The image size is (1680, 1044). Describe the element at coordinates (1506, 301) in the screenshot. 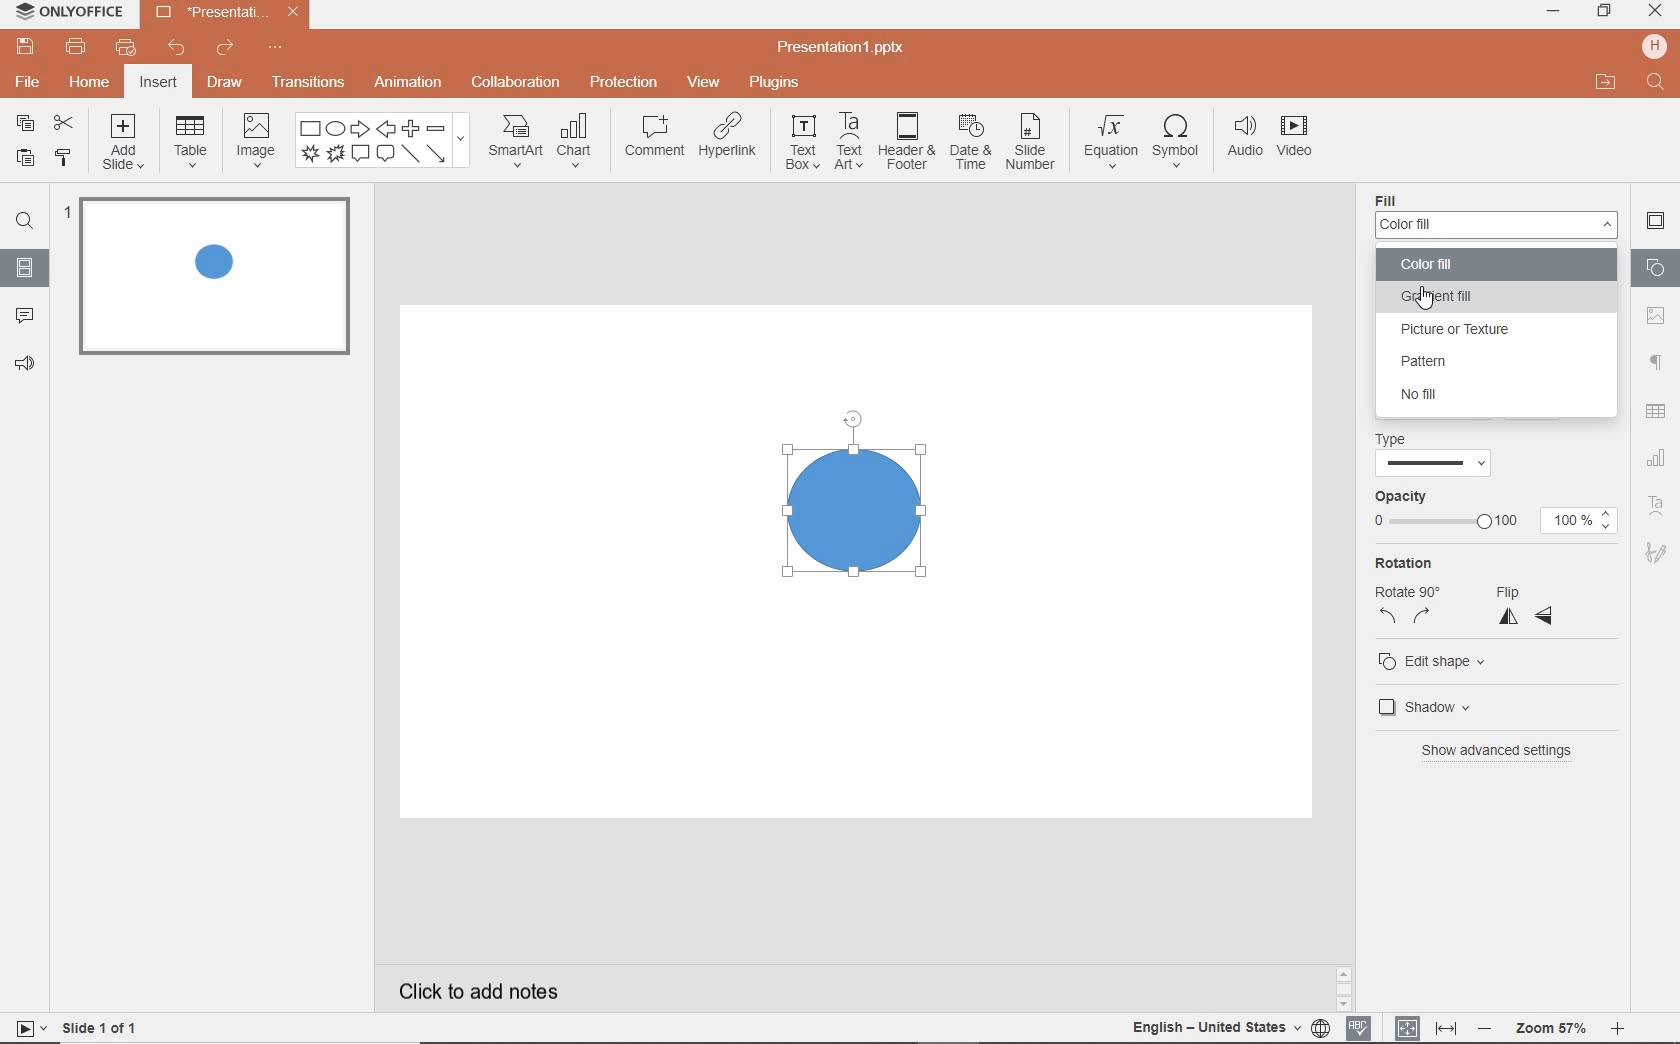

I see `gradient fill` at that location.